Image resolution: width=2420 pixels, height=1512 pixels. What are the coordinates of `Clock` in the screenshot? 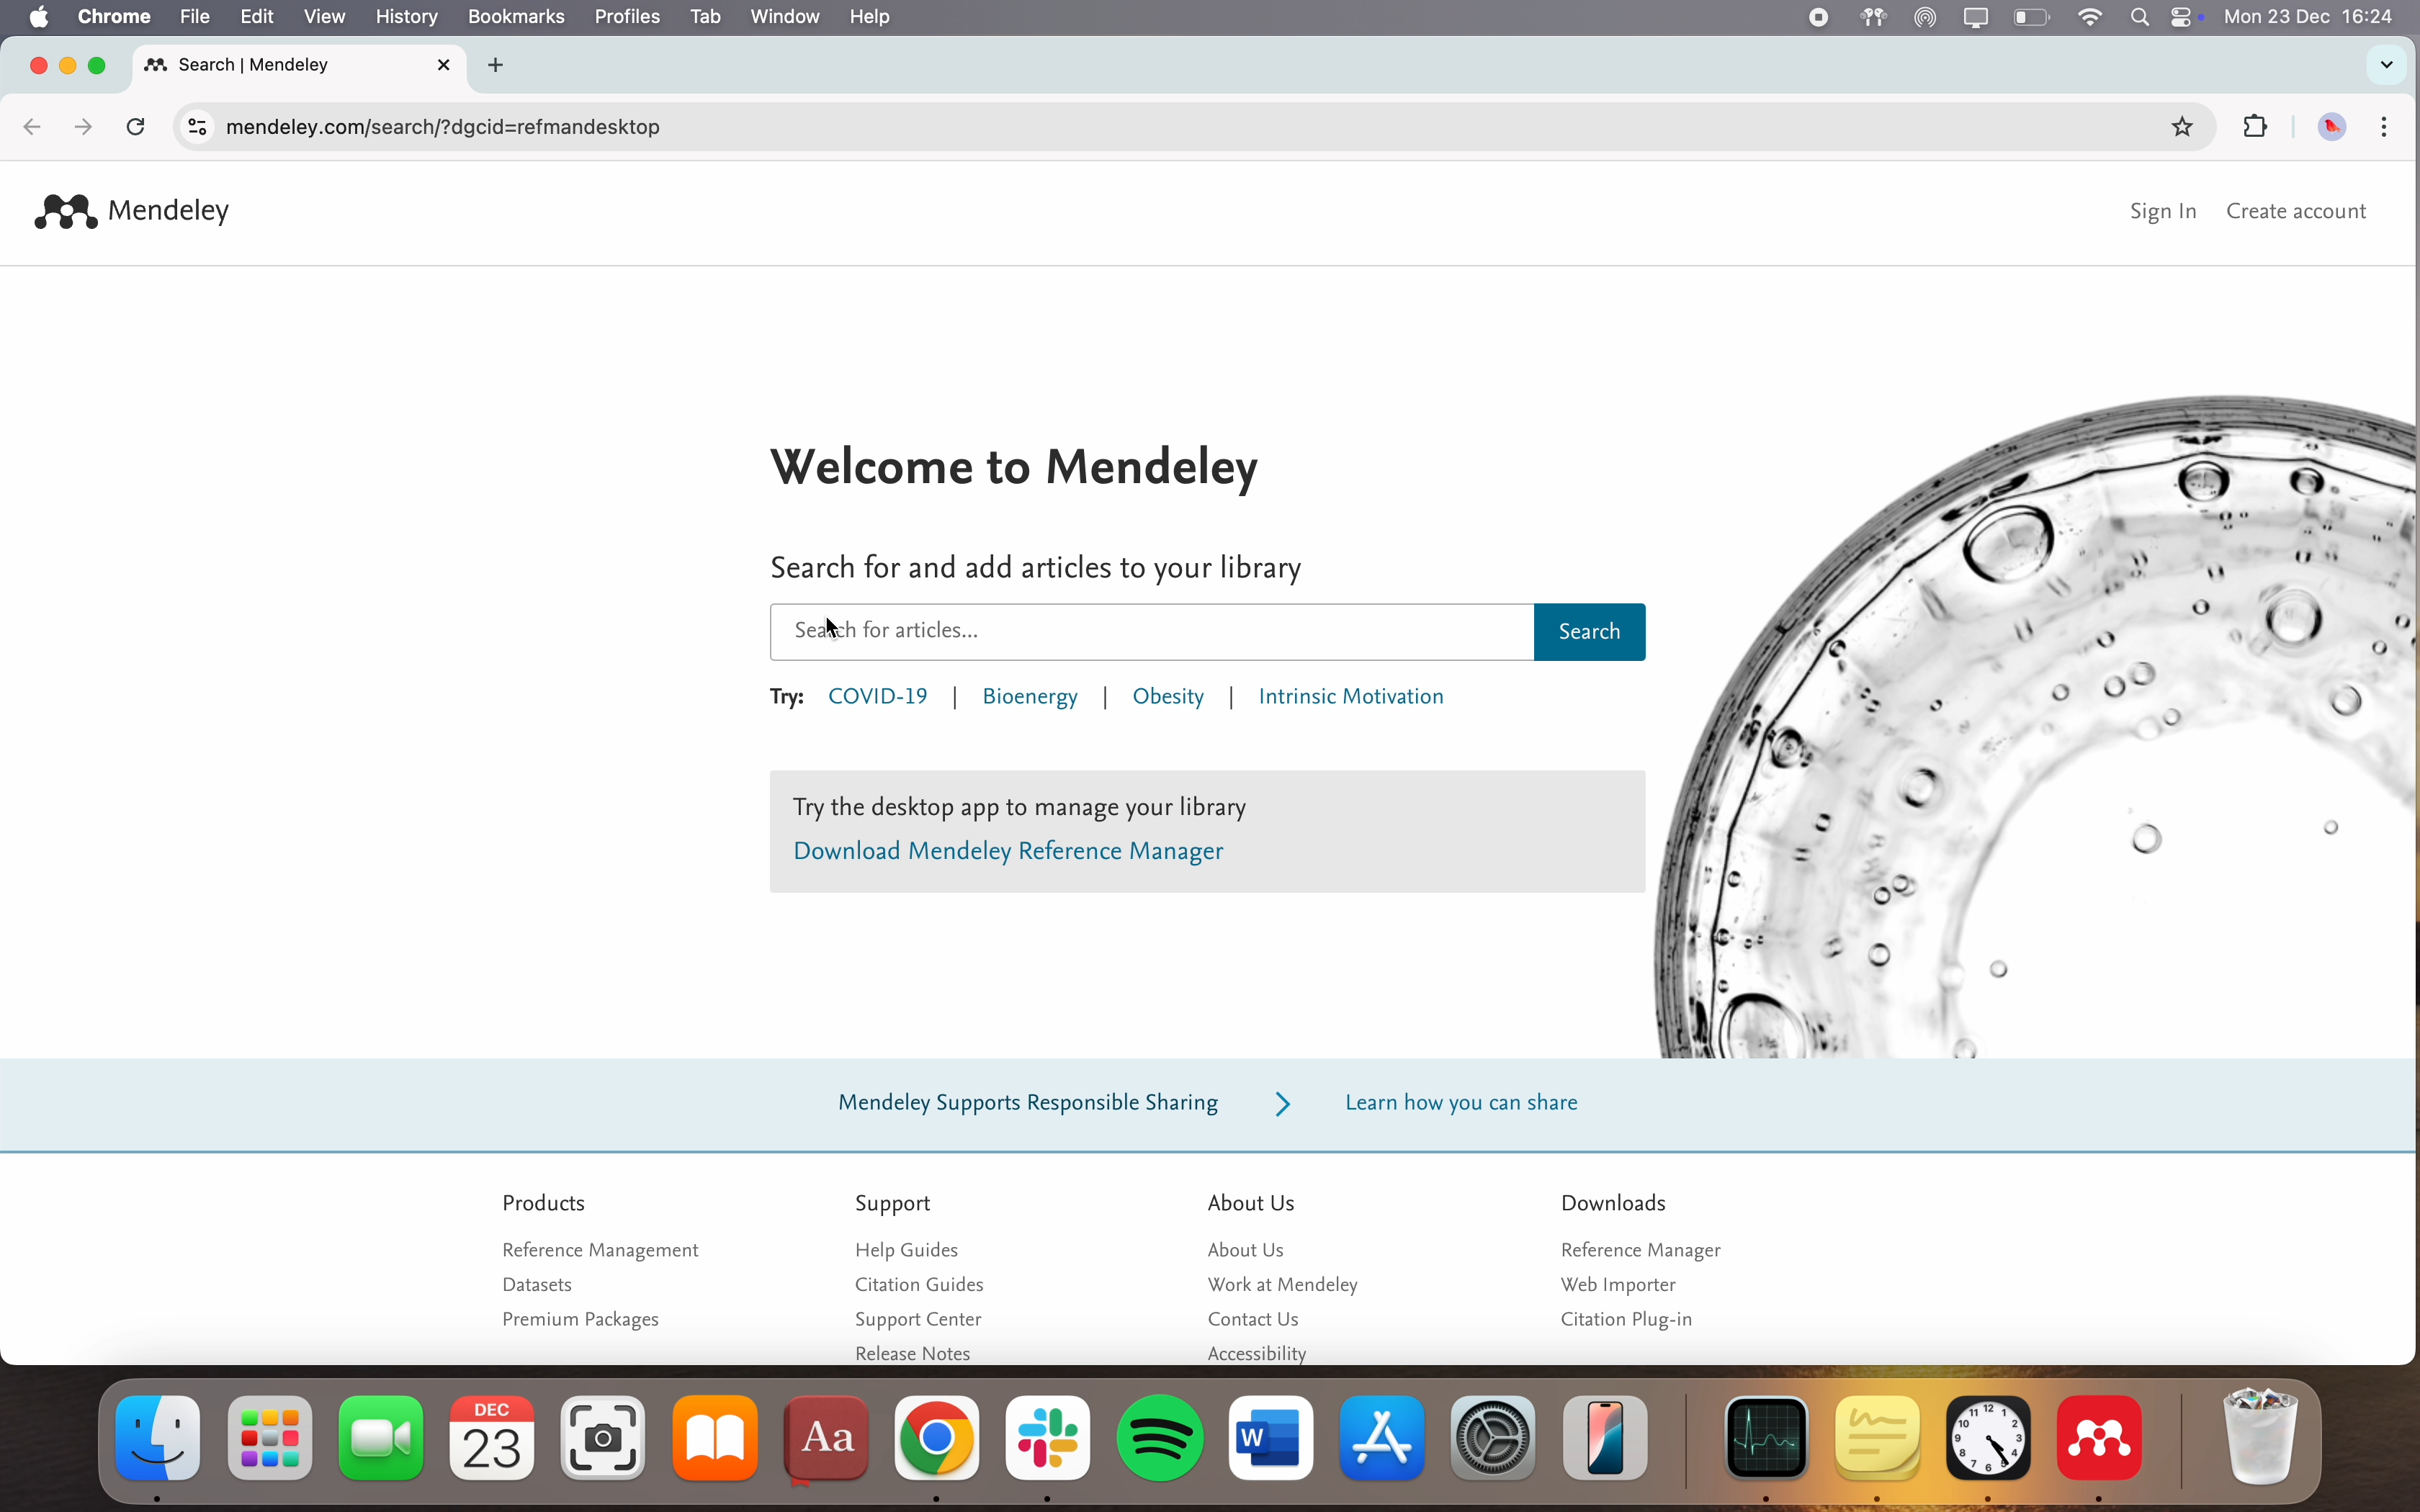 It's located at (1988, 1446).